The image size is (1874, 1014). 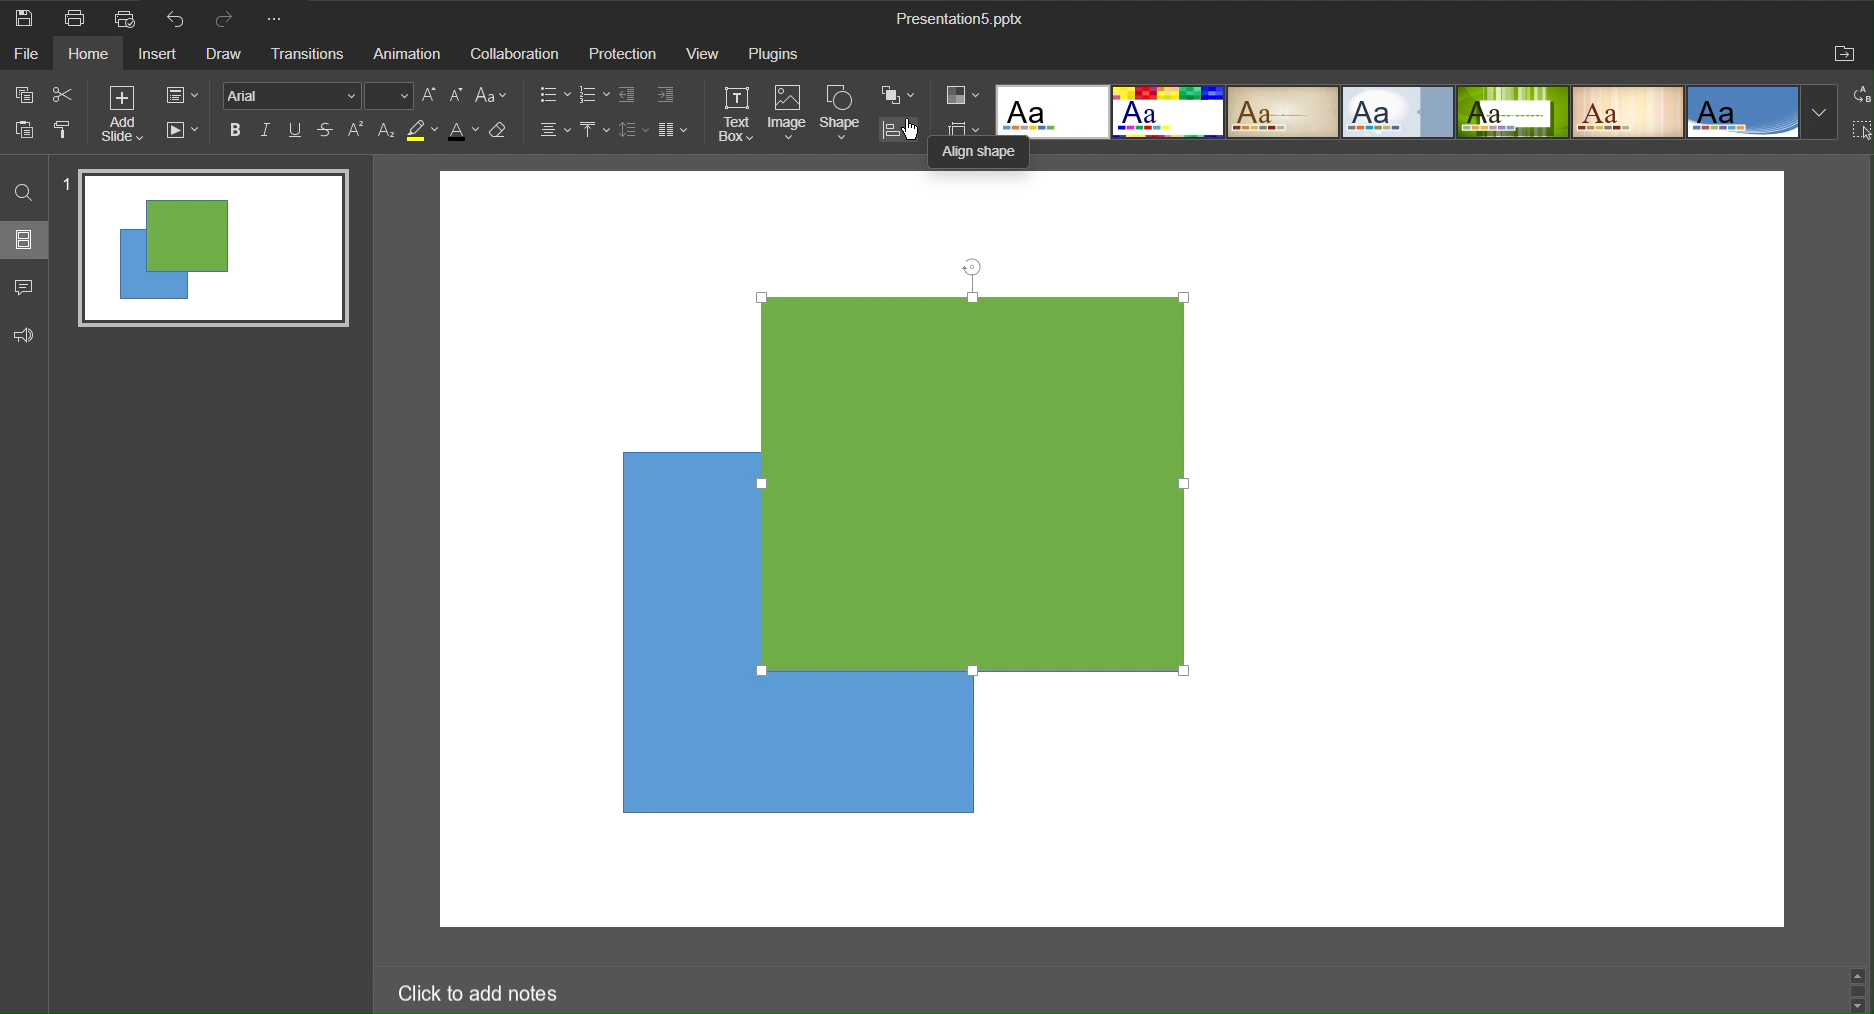 I want to click on Line Spacing, so click(x=635, y=132).